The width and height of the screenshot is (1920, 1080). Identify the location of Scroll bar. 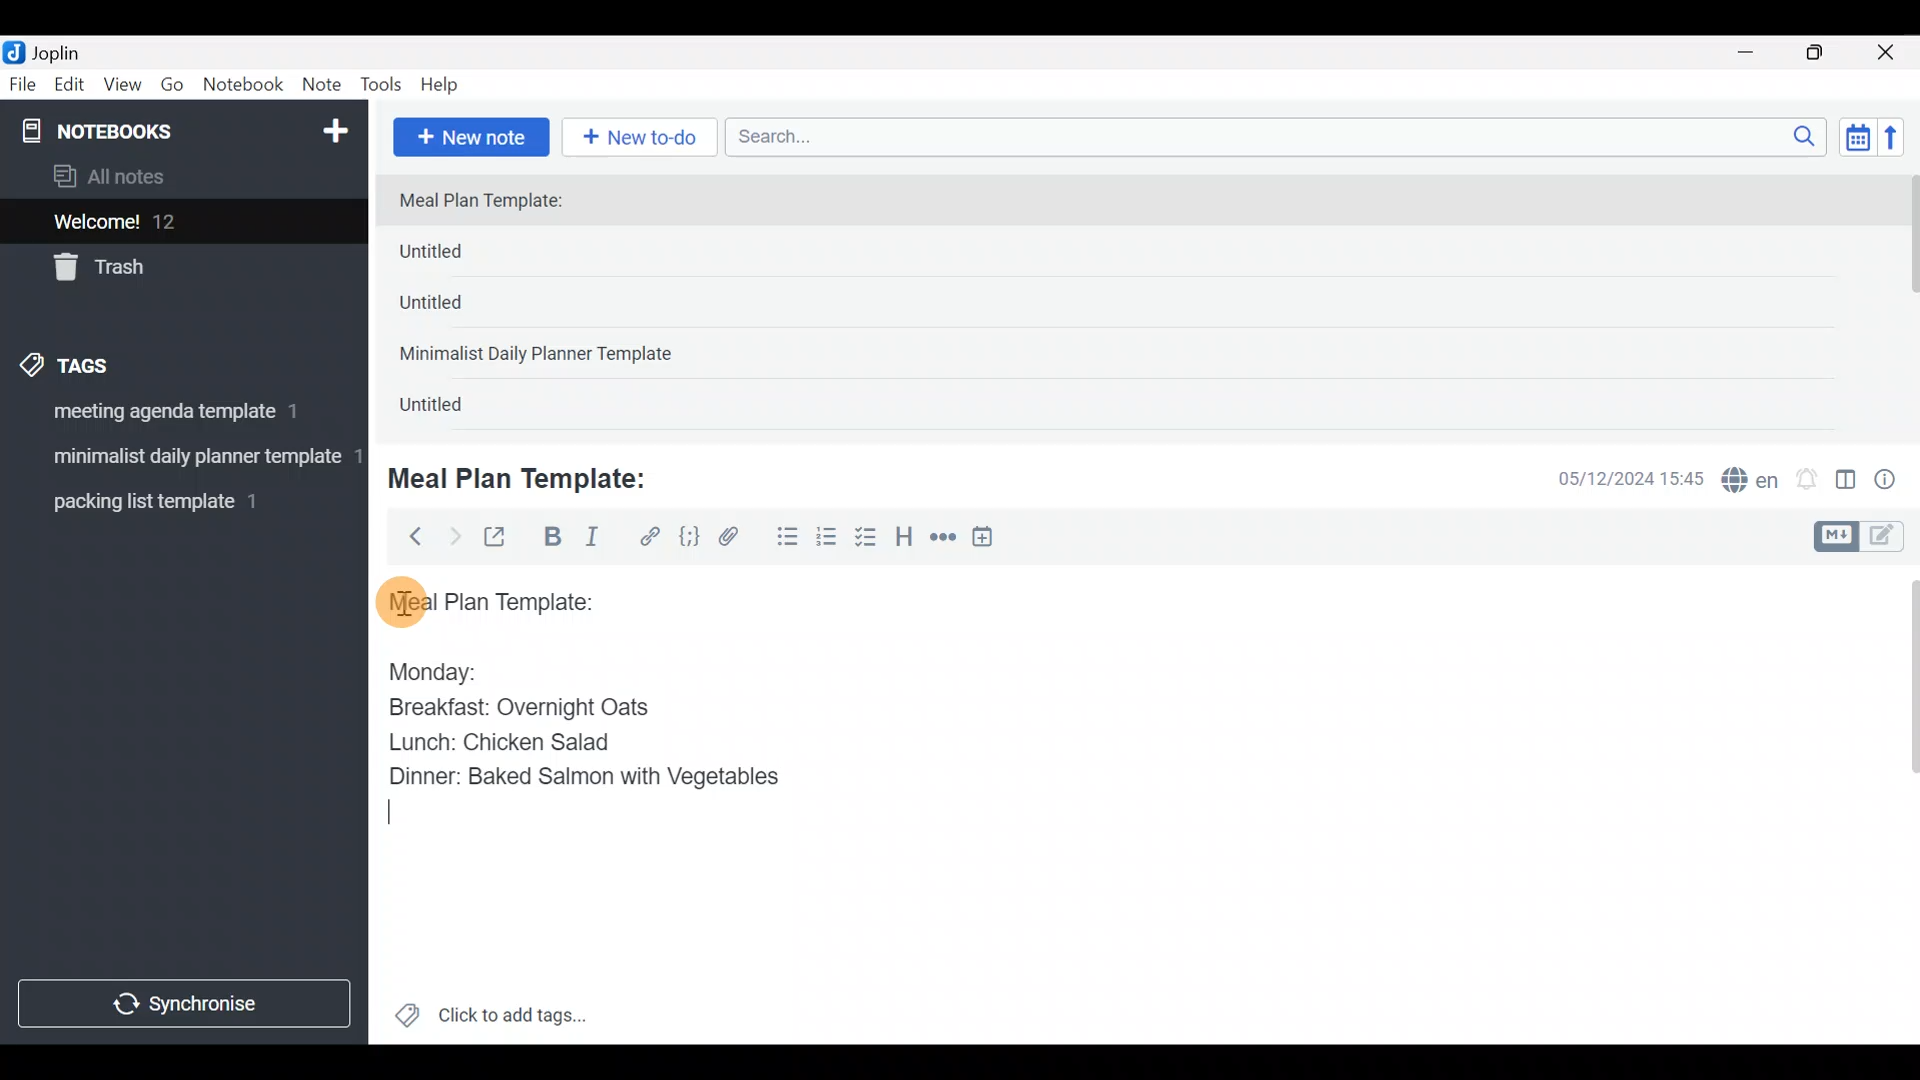
(1908, 302).